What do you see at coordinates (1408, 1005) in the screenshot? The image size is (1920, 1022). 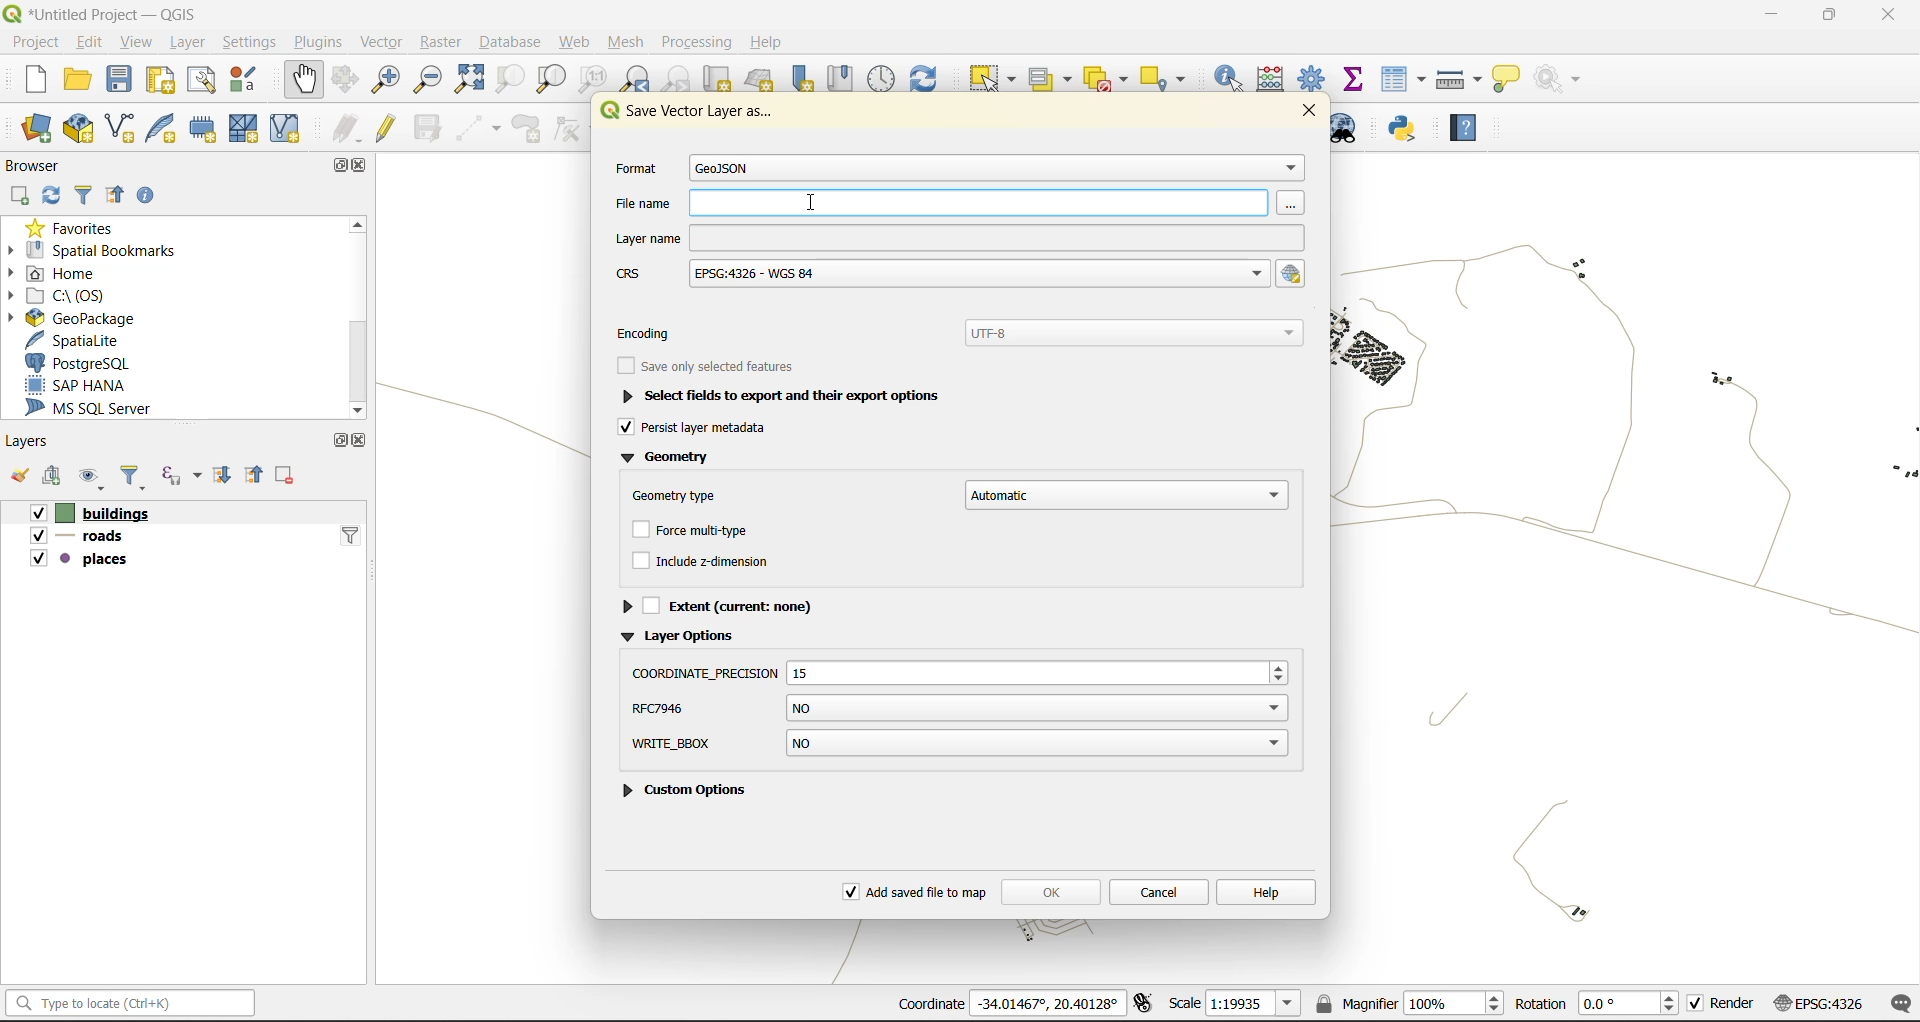 I see `magnifier` at bounding box center [1408, 1005].